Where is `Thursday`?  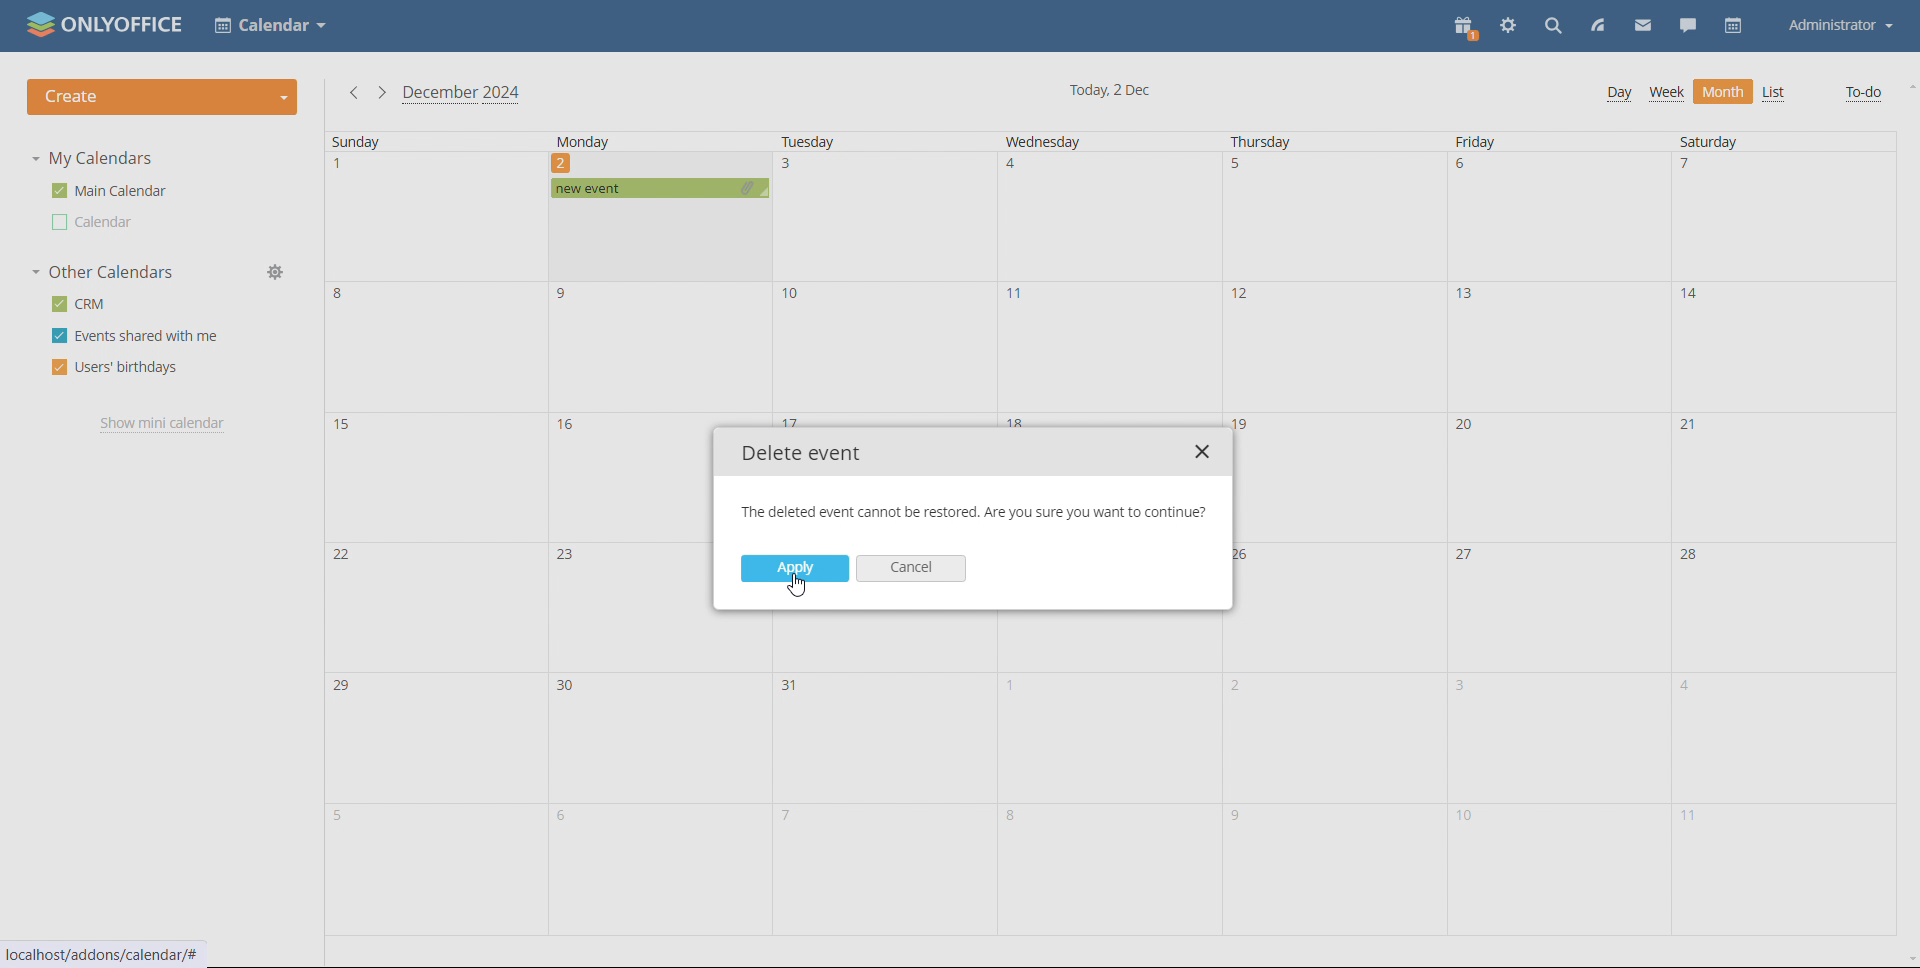 Thursday is located at coordinates (1263, 142).